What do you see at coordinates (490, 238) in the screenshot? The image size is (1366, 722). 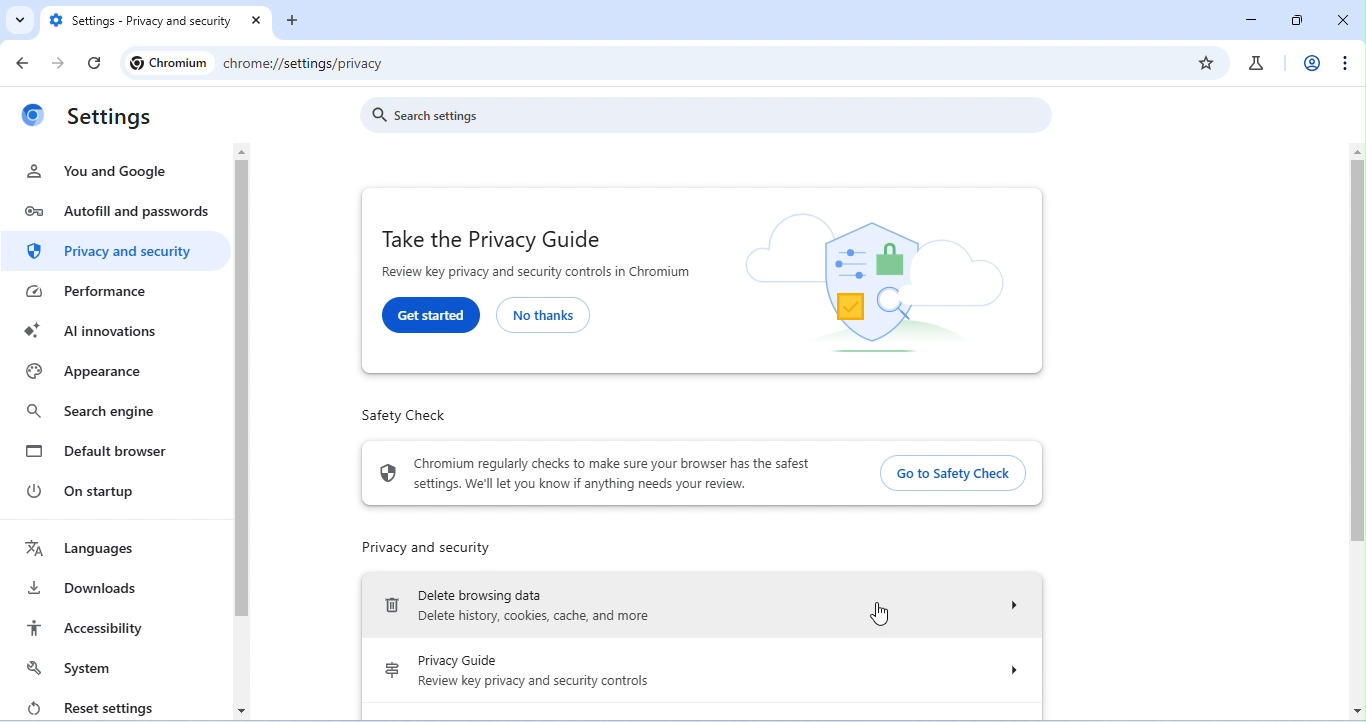 I see `take the privacy guide` at bounding box center [490, 238].